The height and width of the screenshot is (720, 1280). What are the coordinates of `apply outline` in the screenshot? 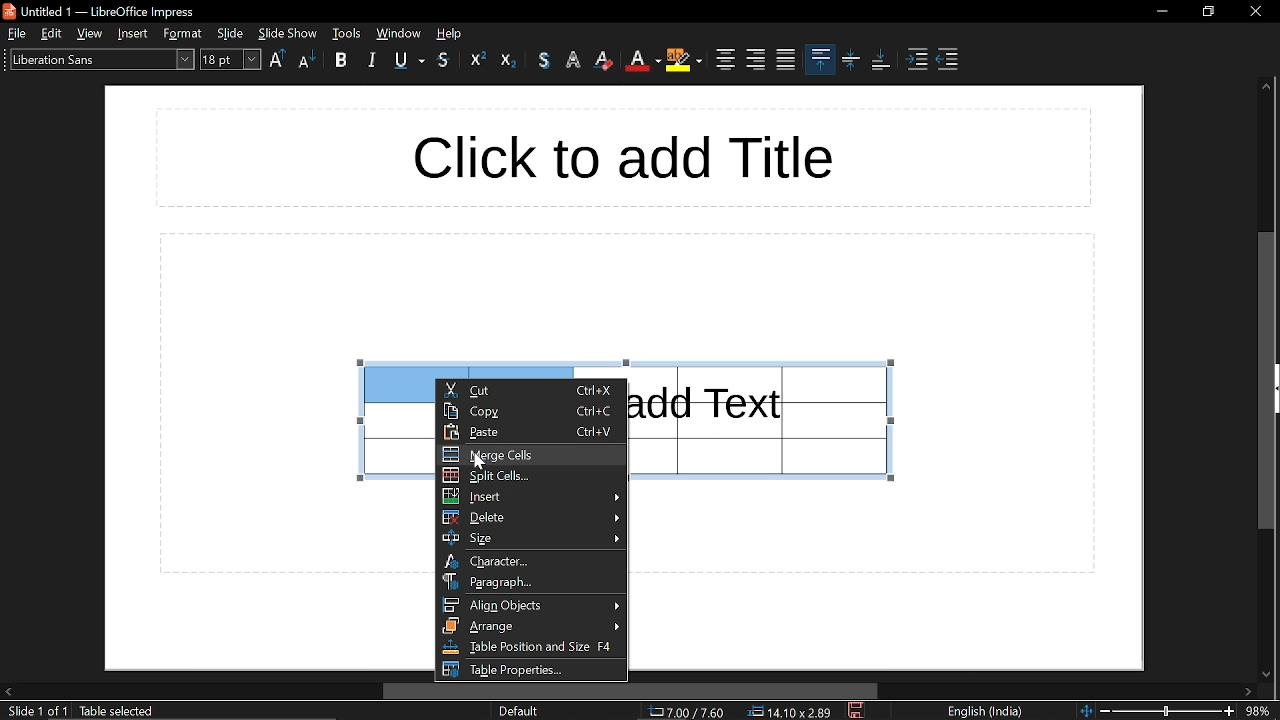 It's located at (576, 61).